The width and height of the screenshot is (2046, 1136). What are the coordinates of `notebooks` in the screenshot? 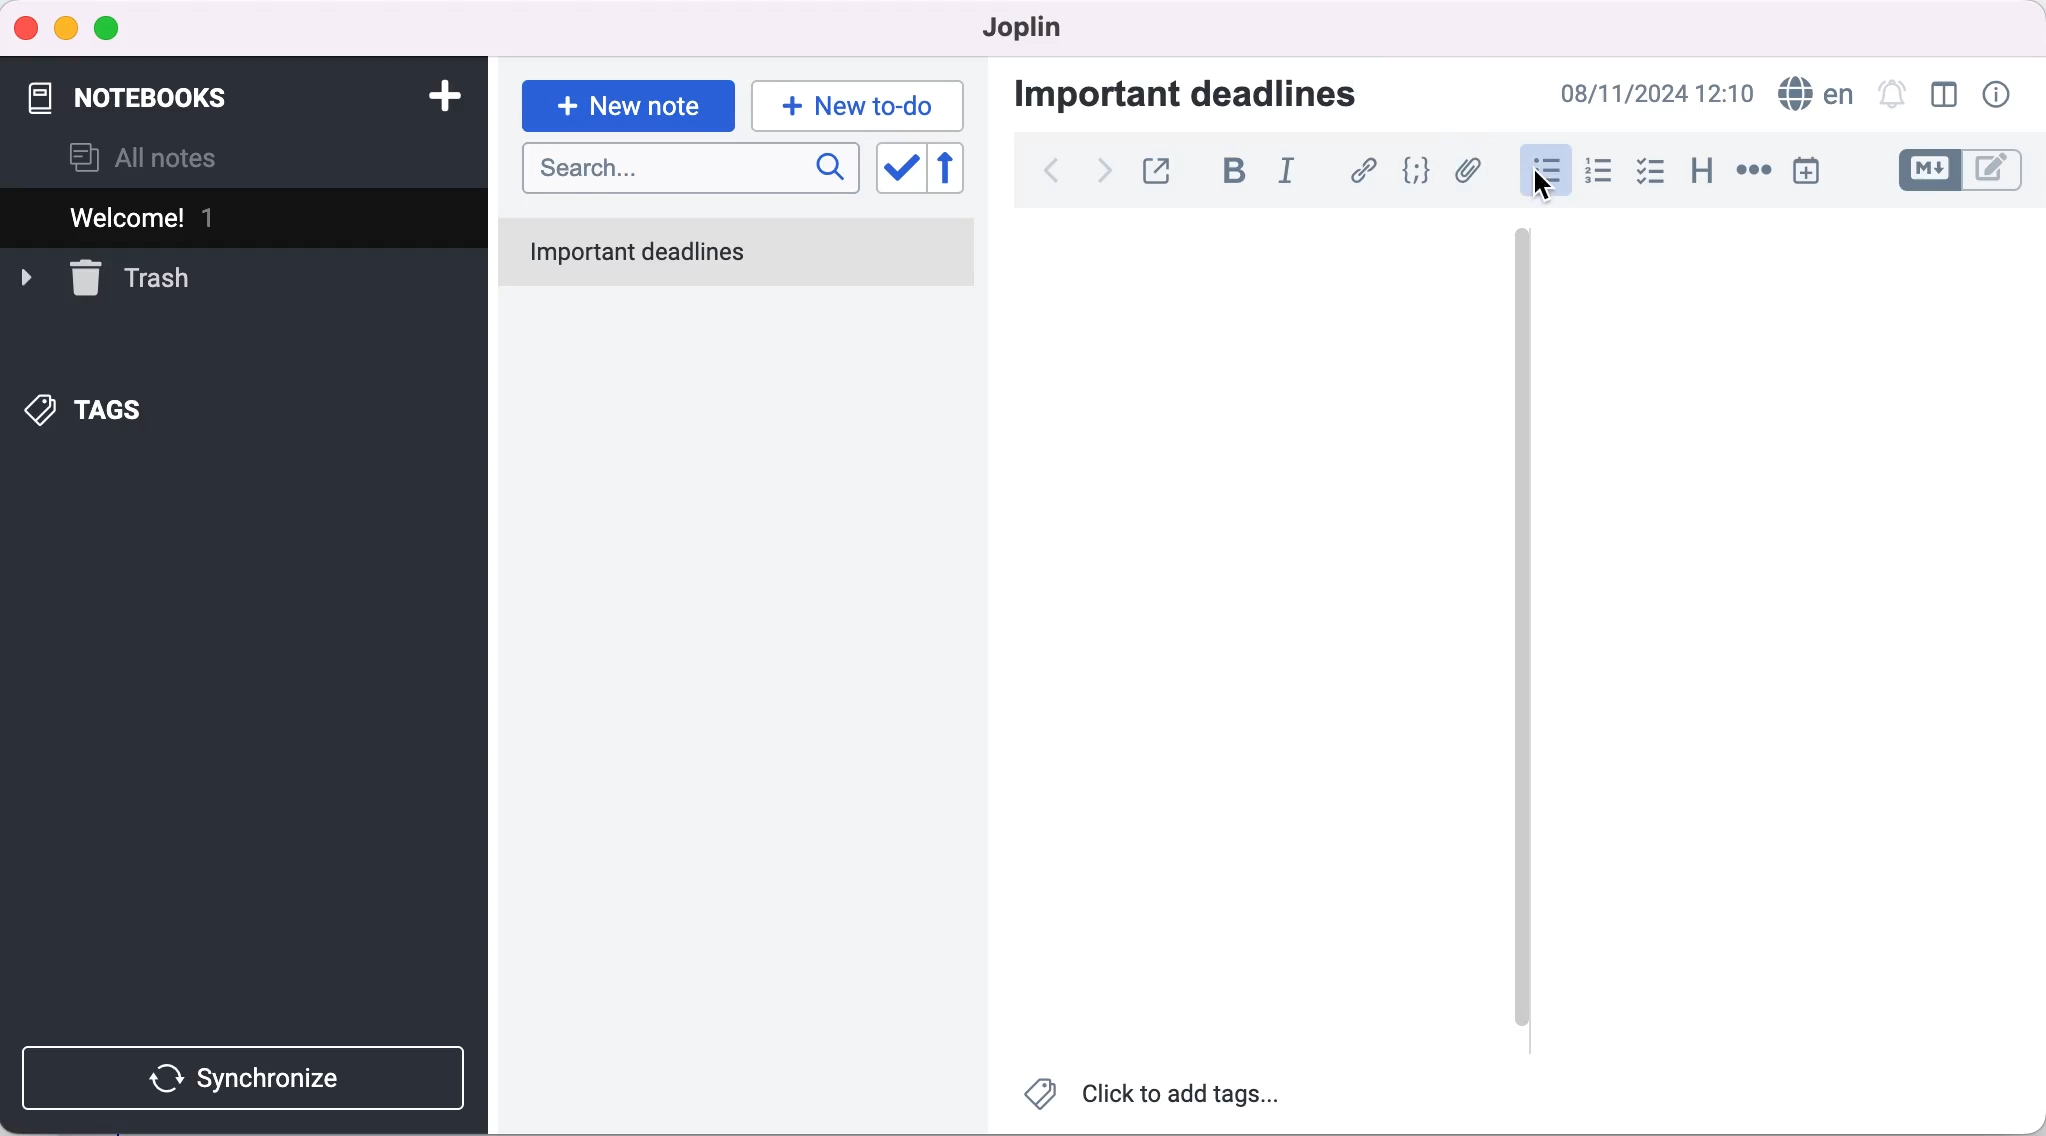 It's located at (156, 93).